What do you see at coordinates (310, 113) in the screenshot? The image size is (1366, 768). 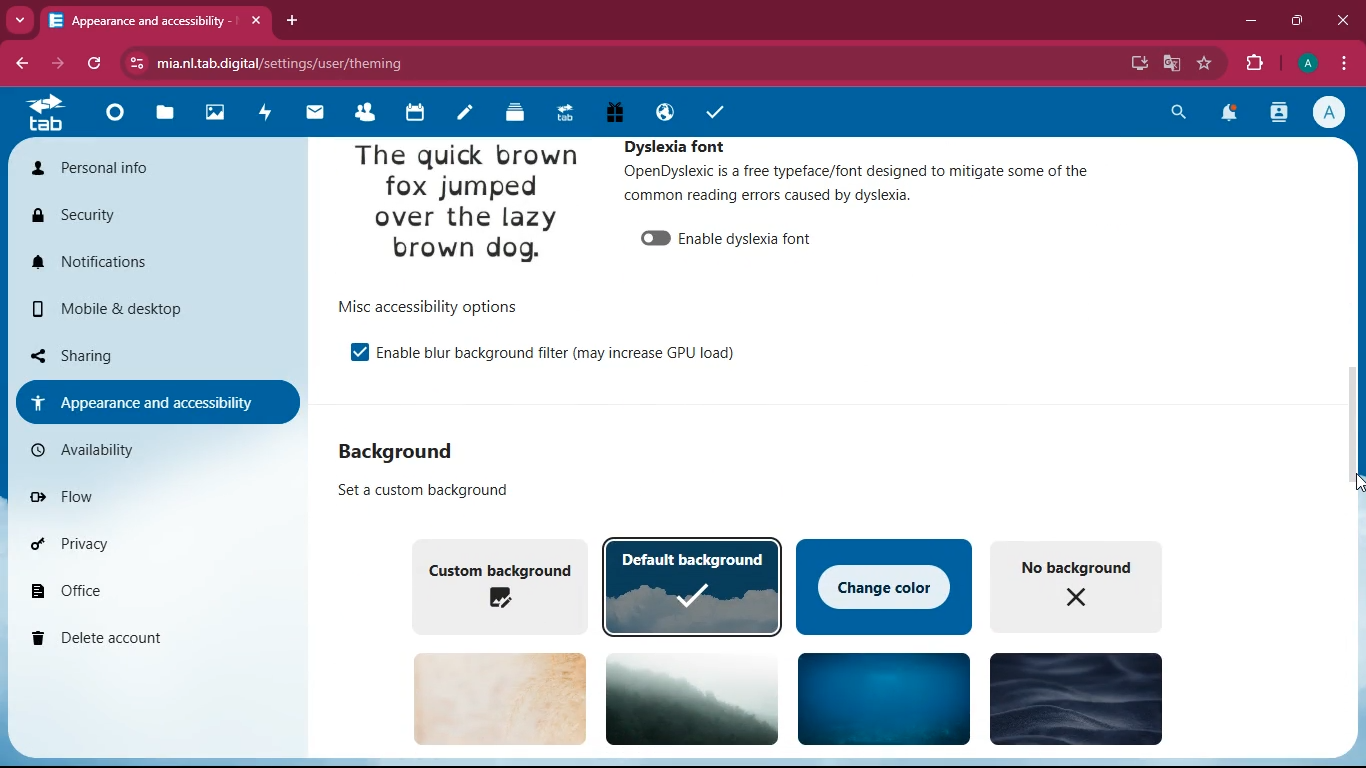 I see `mail` at bounding box center [310, 113].